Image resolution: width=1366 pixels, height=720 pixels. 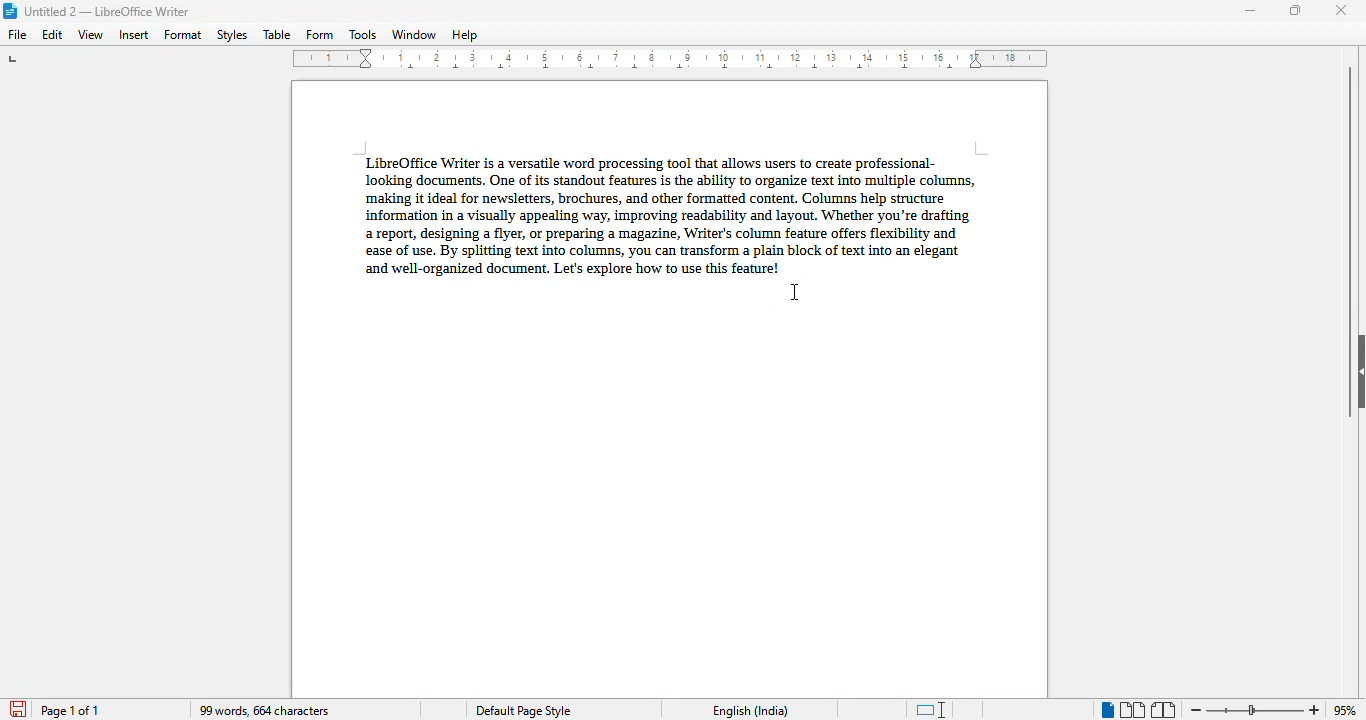 I want to click on multi-page view, so click(x=1133, y=710).